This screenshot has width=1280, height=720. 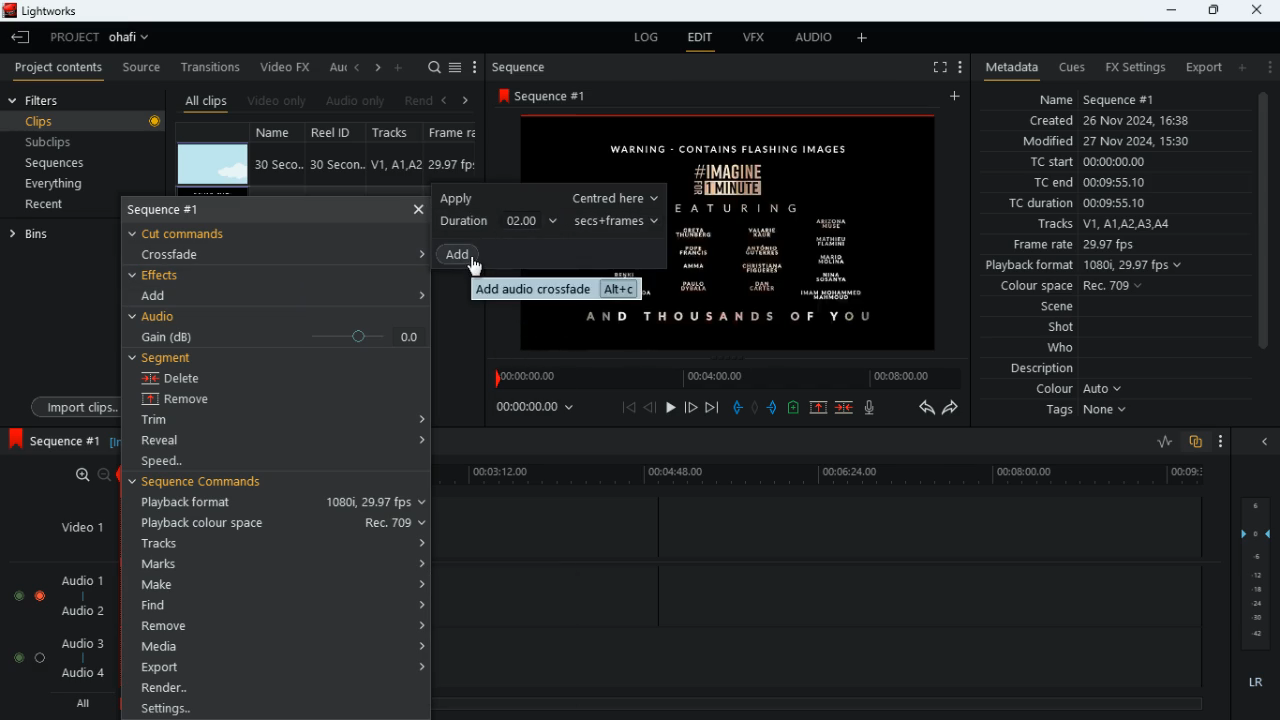 I want to click on make, so click(x=278, y=585).